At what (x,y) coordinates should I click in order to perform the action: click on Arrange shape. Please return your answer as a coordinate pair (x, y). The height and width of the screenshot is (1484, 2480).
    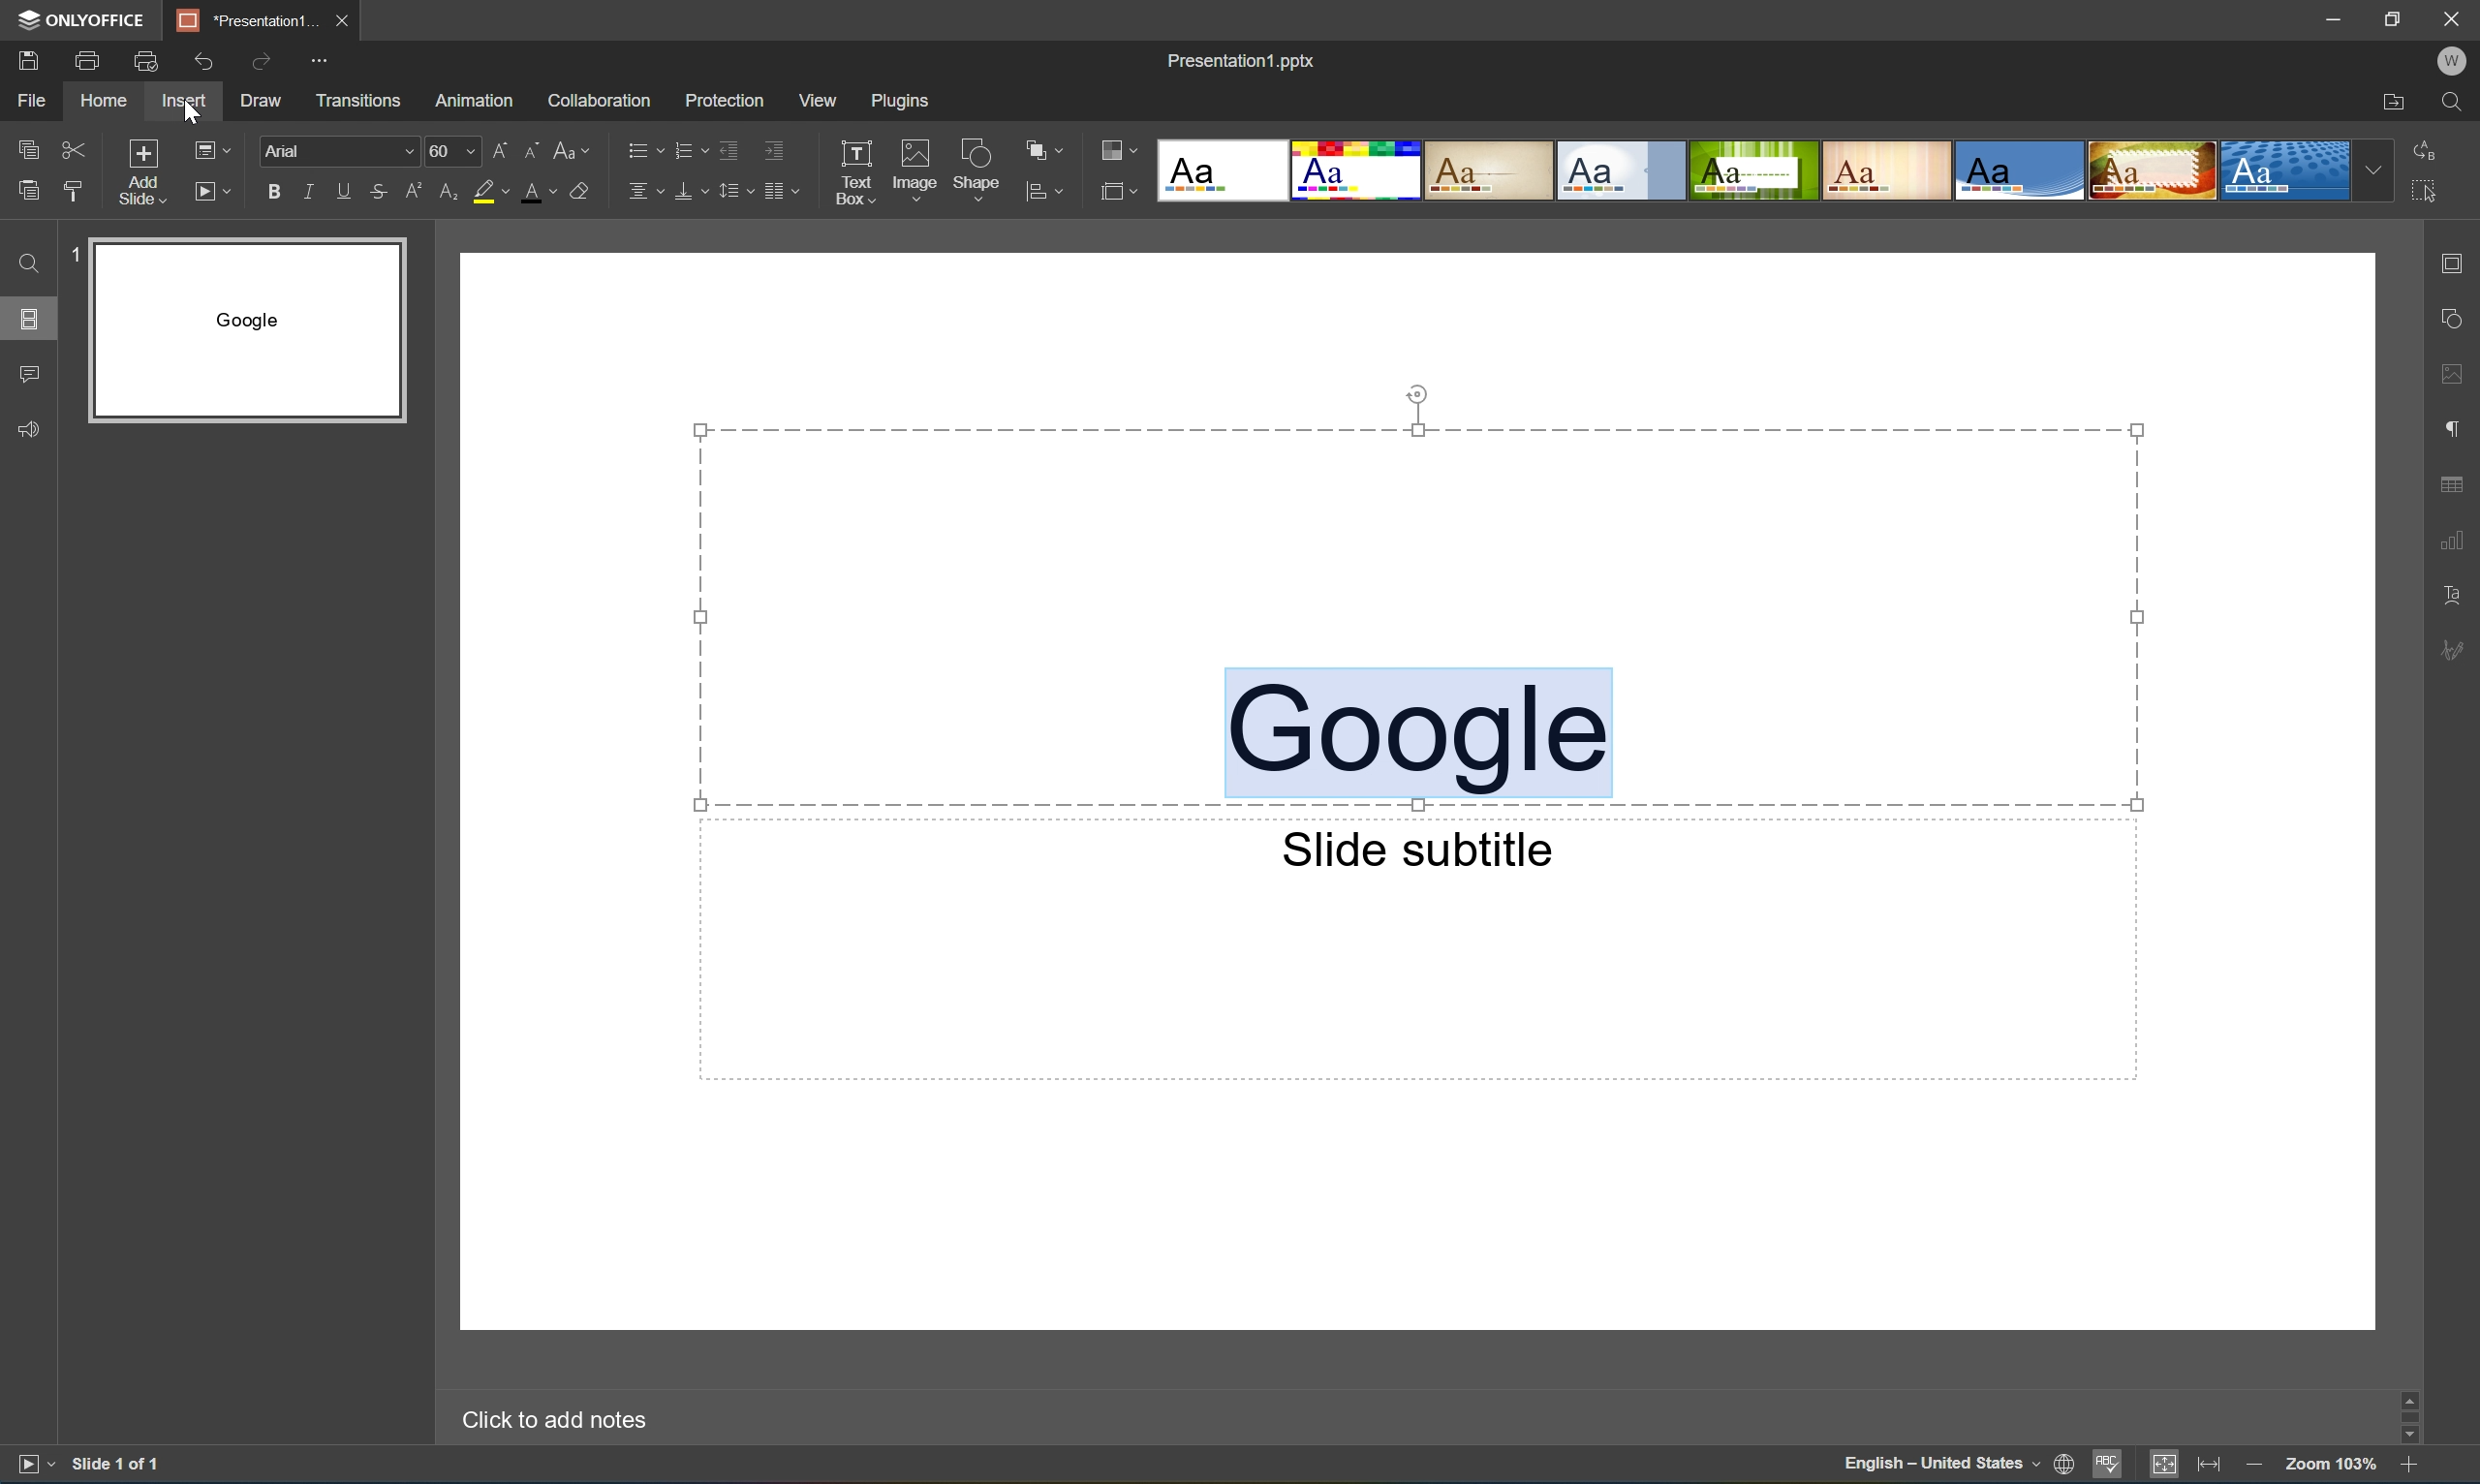
    Looking at the image, I should click on (1047, 145).